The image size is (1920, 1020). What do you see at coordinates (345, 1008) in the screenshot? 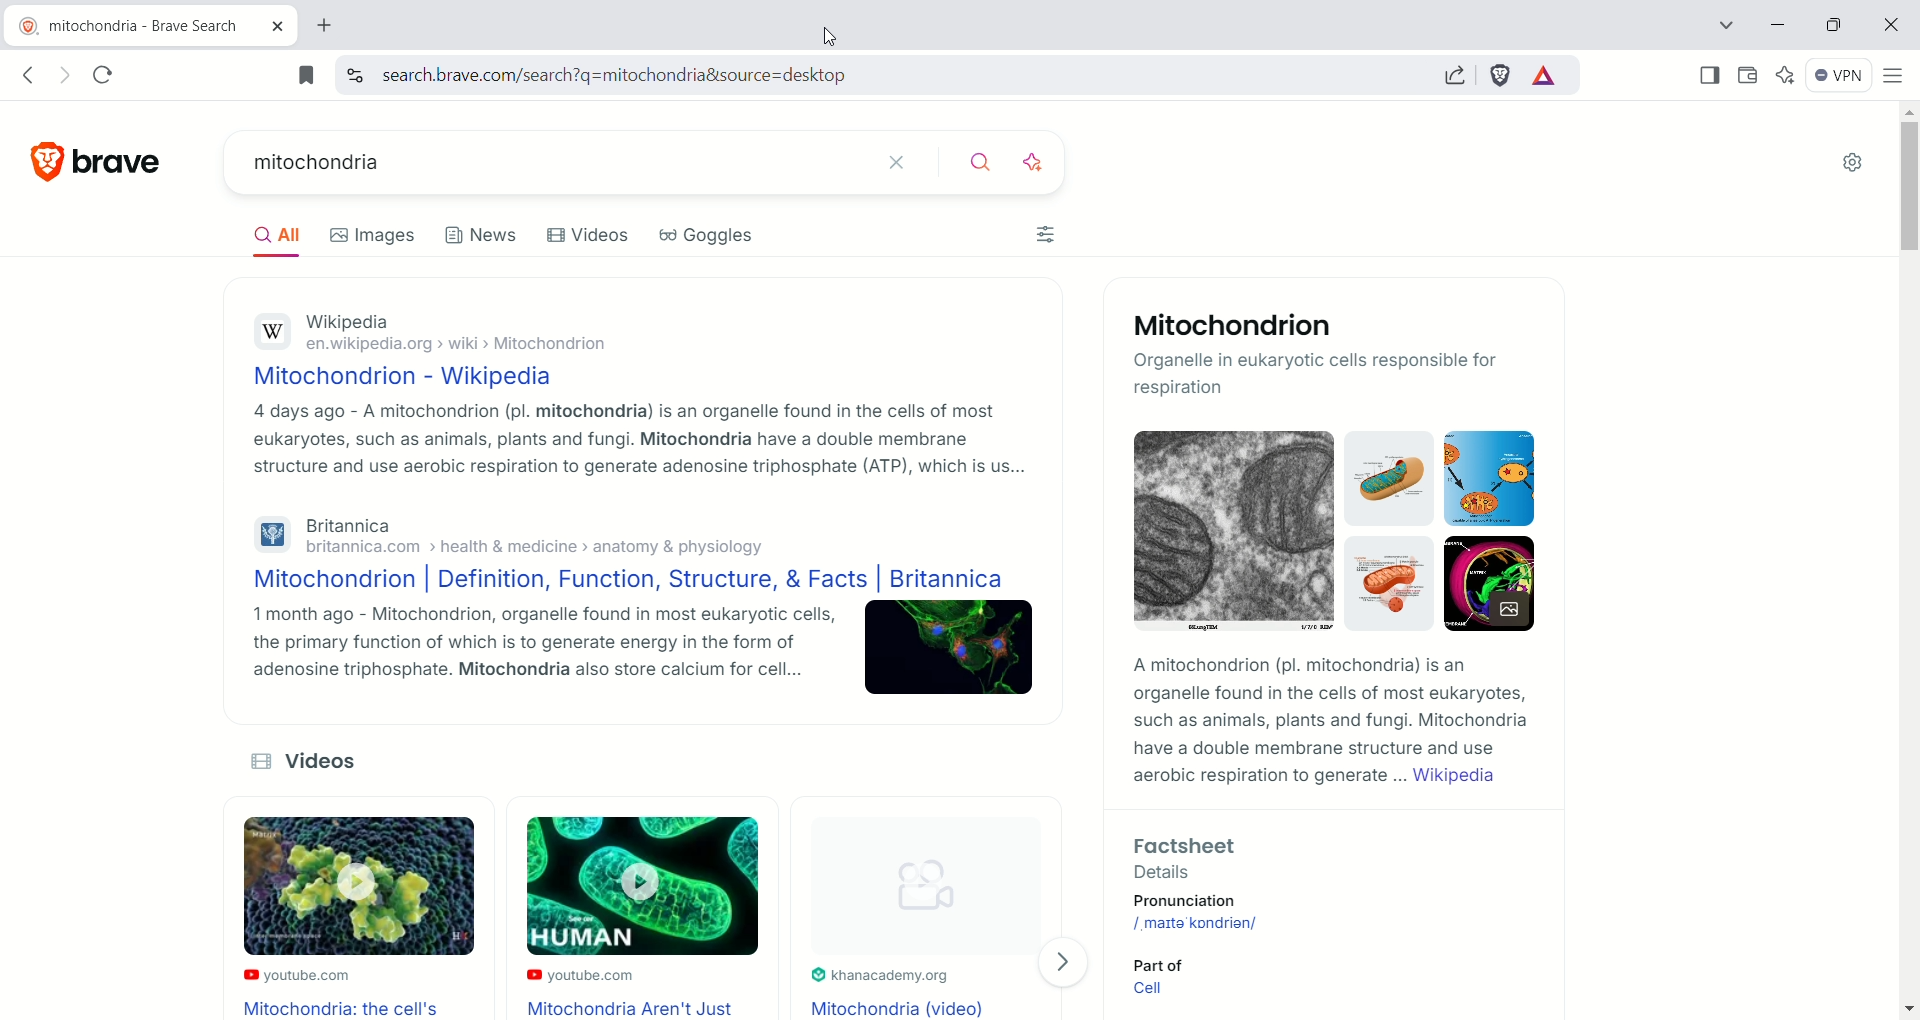
I see `Mitochondria: the cell's` at bounding box center [345, 1008].